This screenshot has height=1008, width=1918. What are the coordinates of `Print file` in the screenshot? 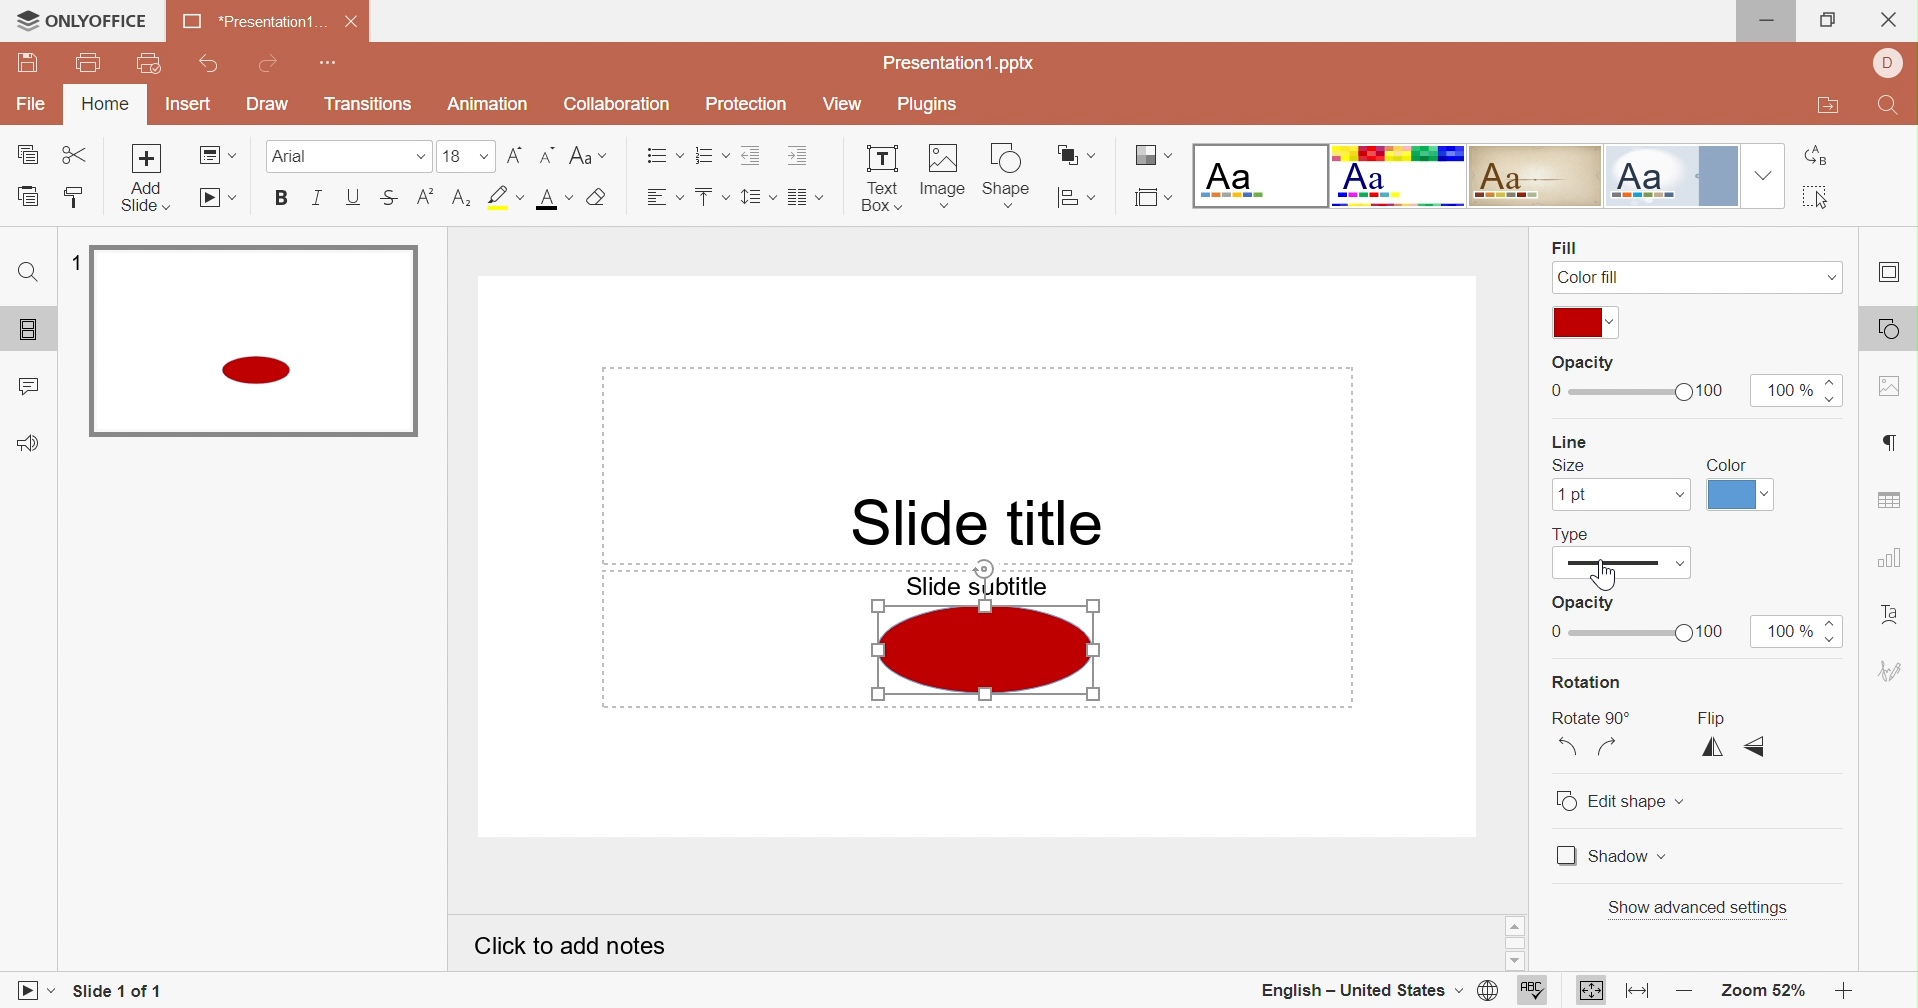 It's located at (90, 64).